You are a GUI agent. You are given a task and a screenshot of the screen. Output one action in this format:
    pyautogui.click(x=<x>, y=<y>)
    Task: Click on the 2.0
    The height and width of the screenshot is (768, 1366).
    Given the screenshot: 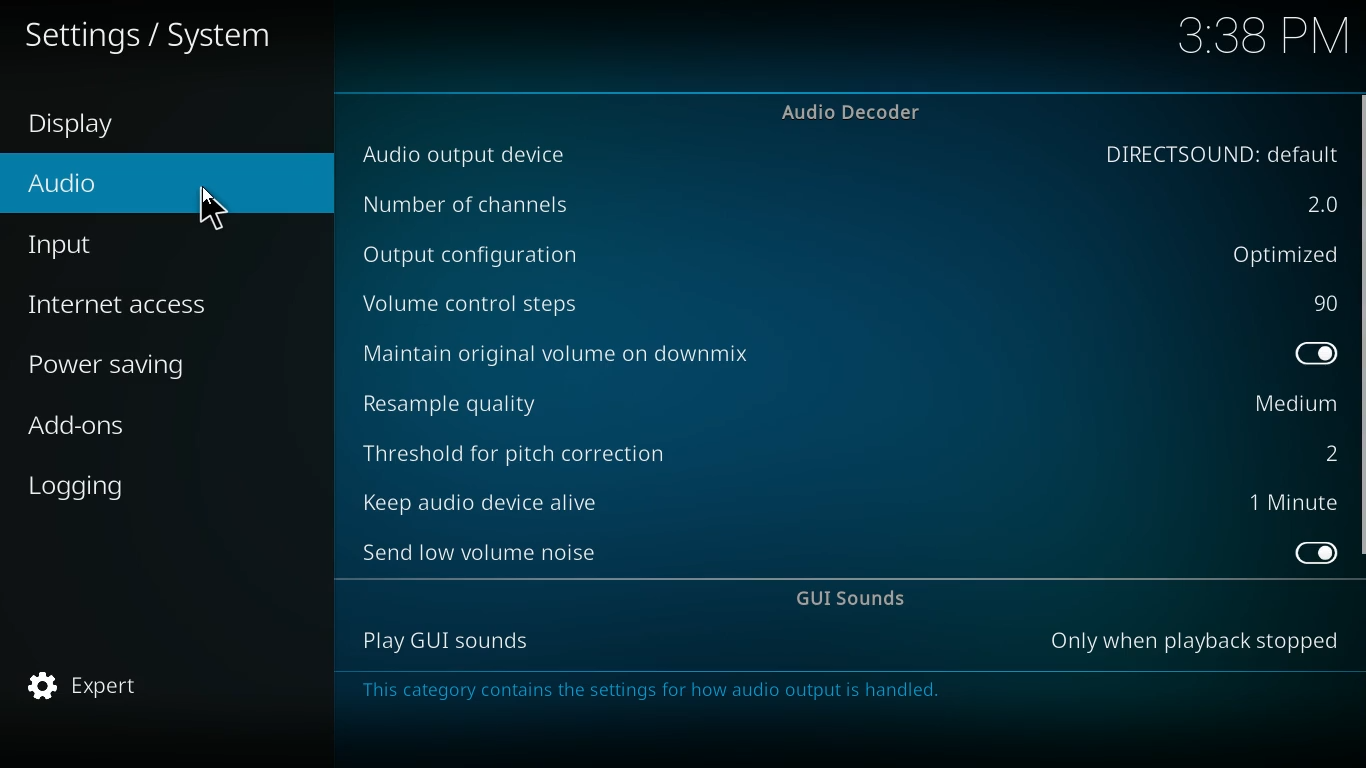 What is the action you would take?
    pyautogui.click(x=1316, y=204)
    